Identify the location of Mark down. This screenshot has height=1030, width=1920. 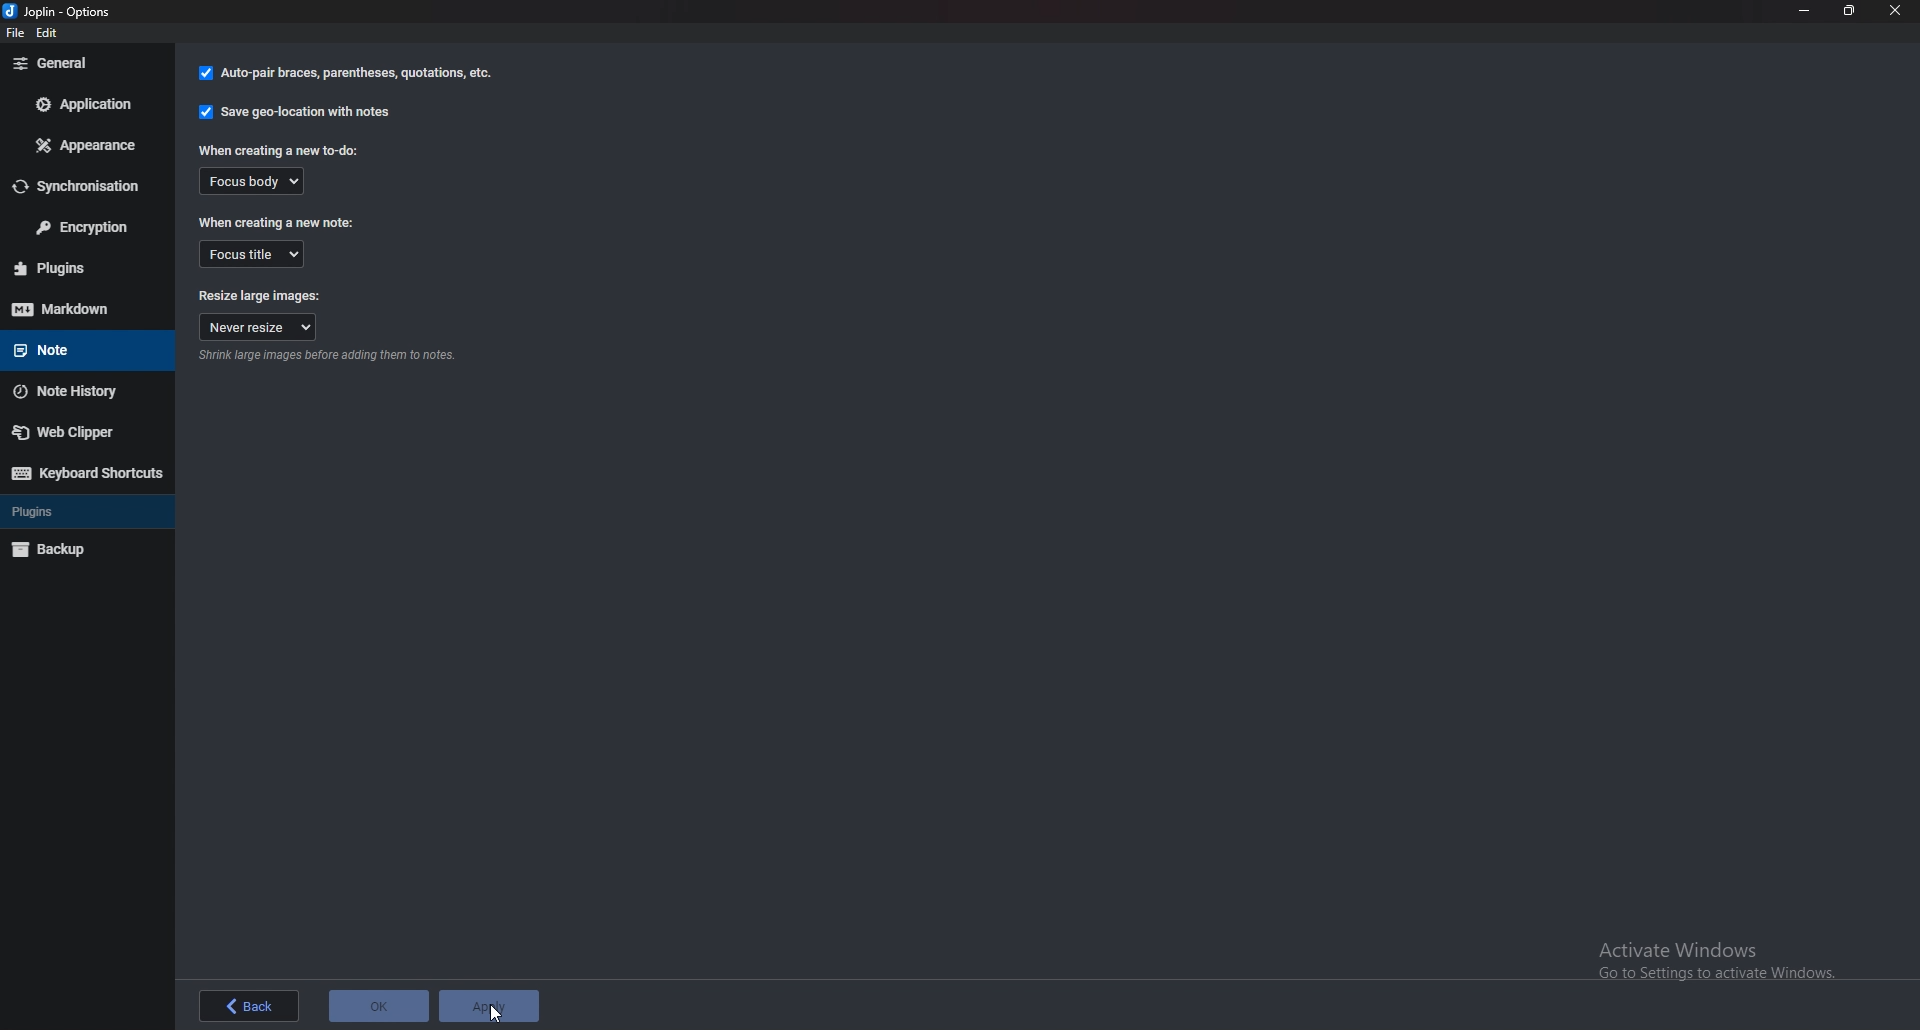
(85, 308).